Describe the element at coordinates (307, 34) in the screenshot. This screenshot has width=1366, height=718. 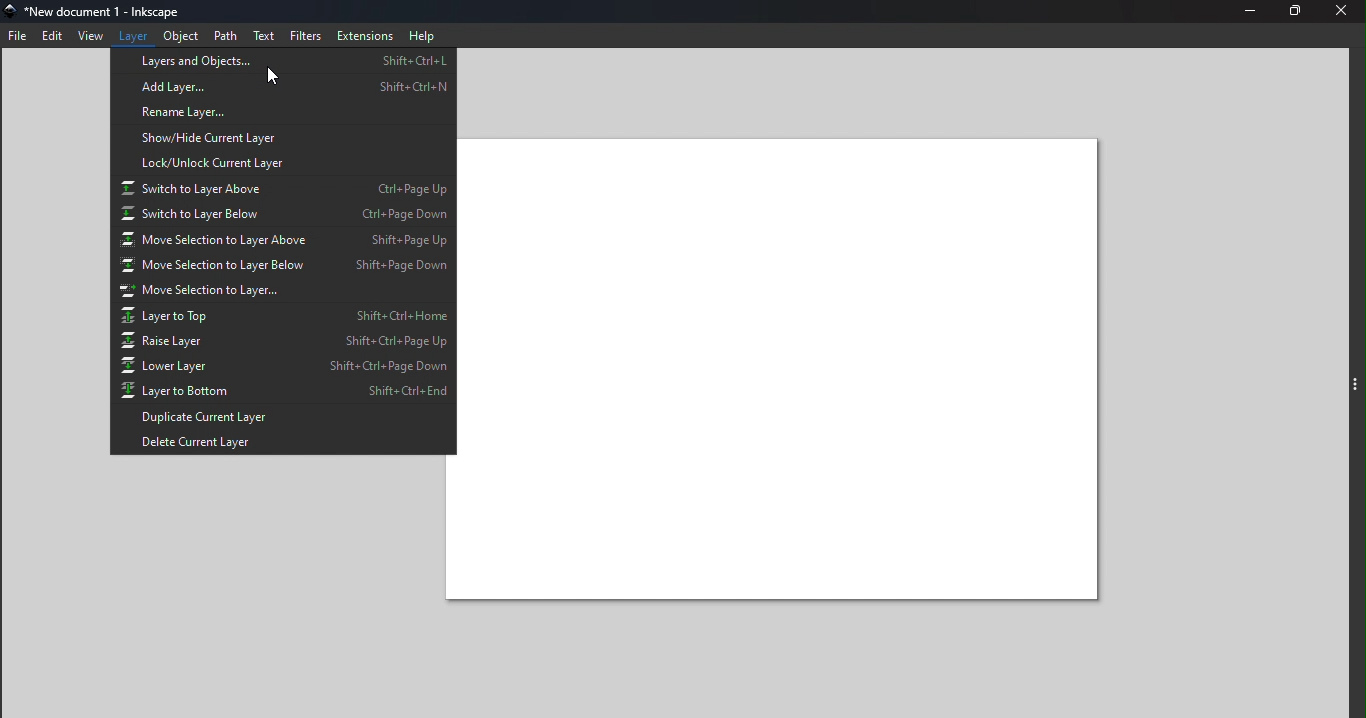
I see `Filters` at that location.